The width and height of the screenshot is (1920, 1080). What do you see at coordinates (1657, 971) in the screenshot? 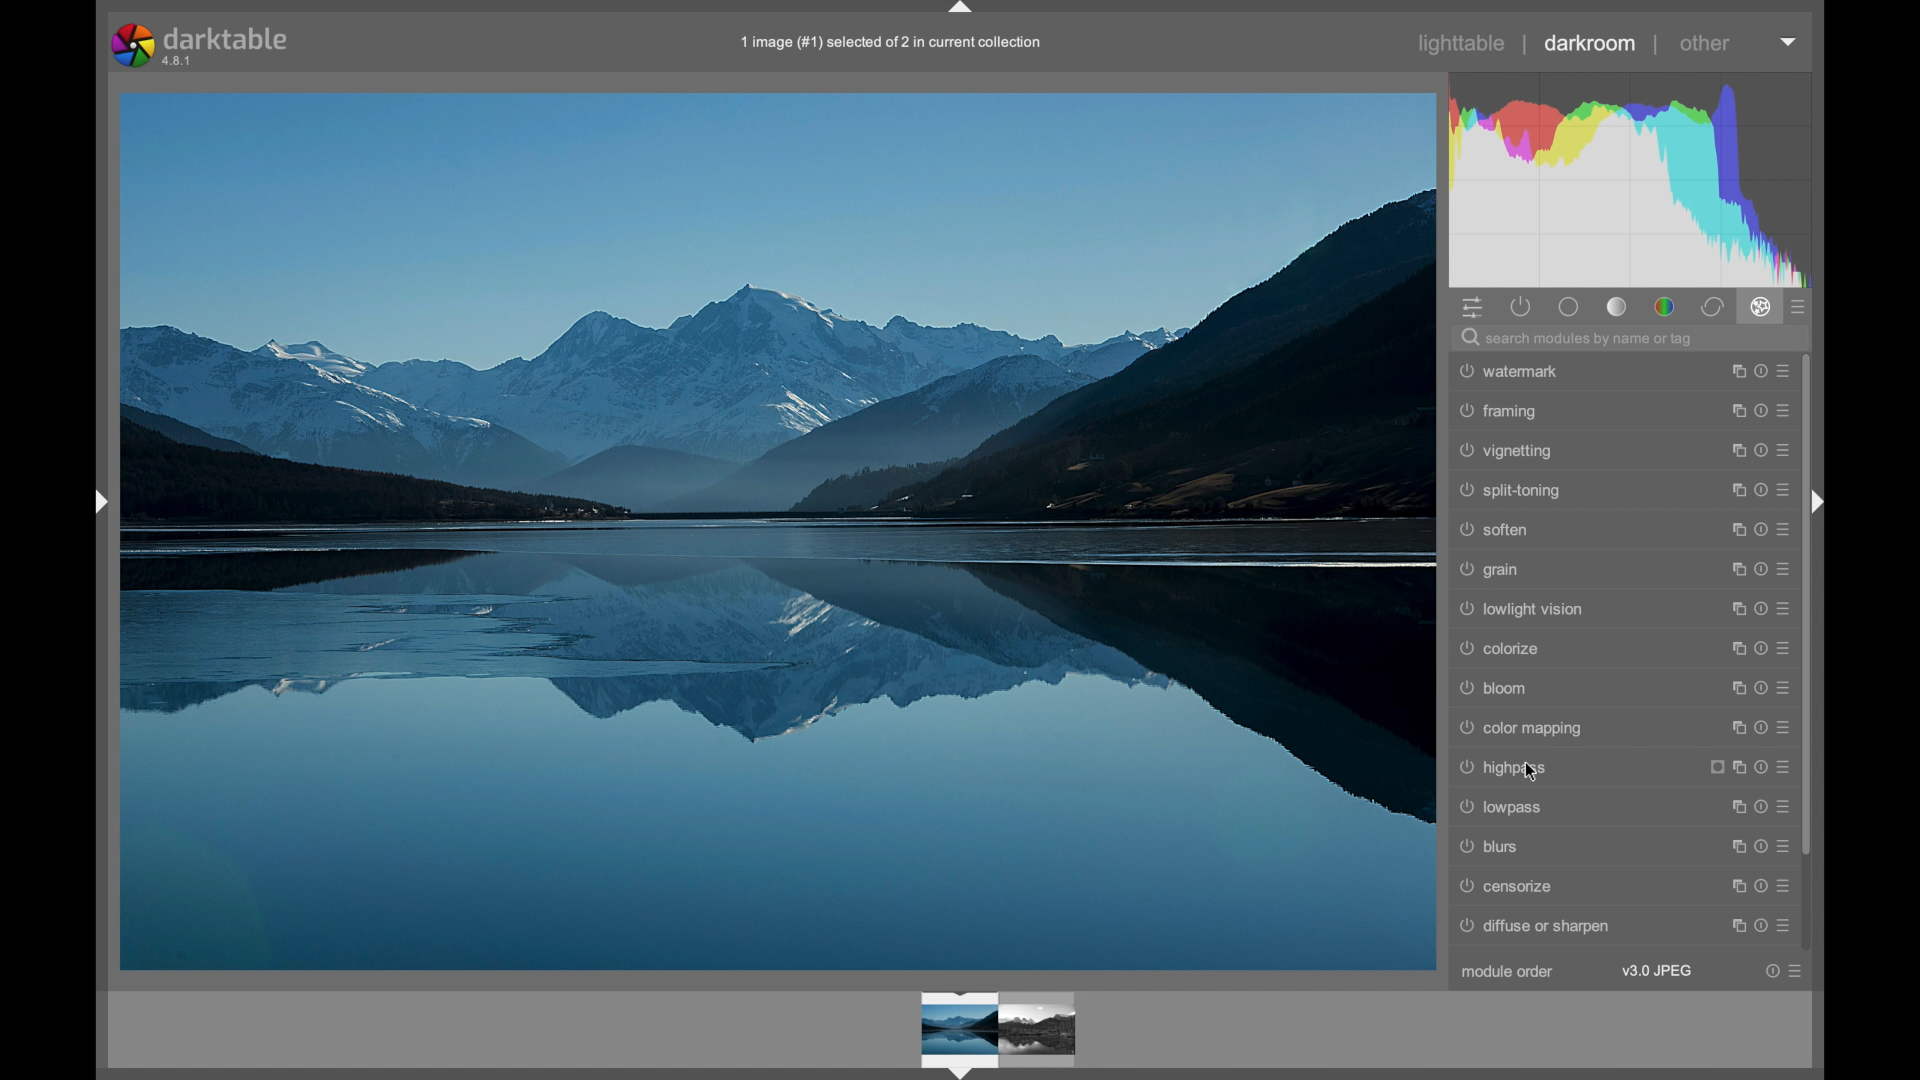
I see `v3.0 jpeg` at bounding box center [1657, 971].